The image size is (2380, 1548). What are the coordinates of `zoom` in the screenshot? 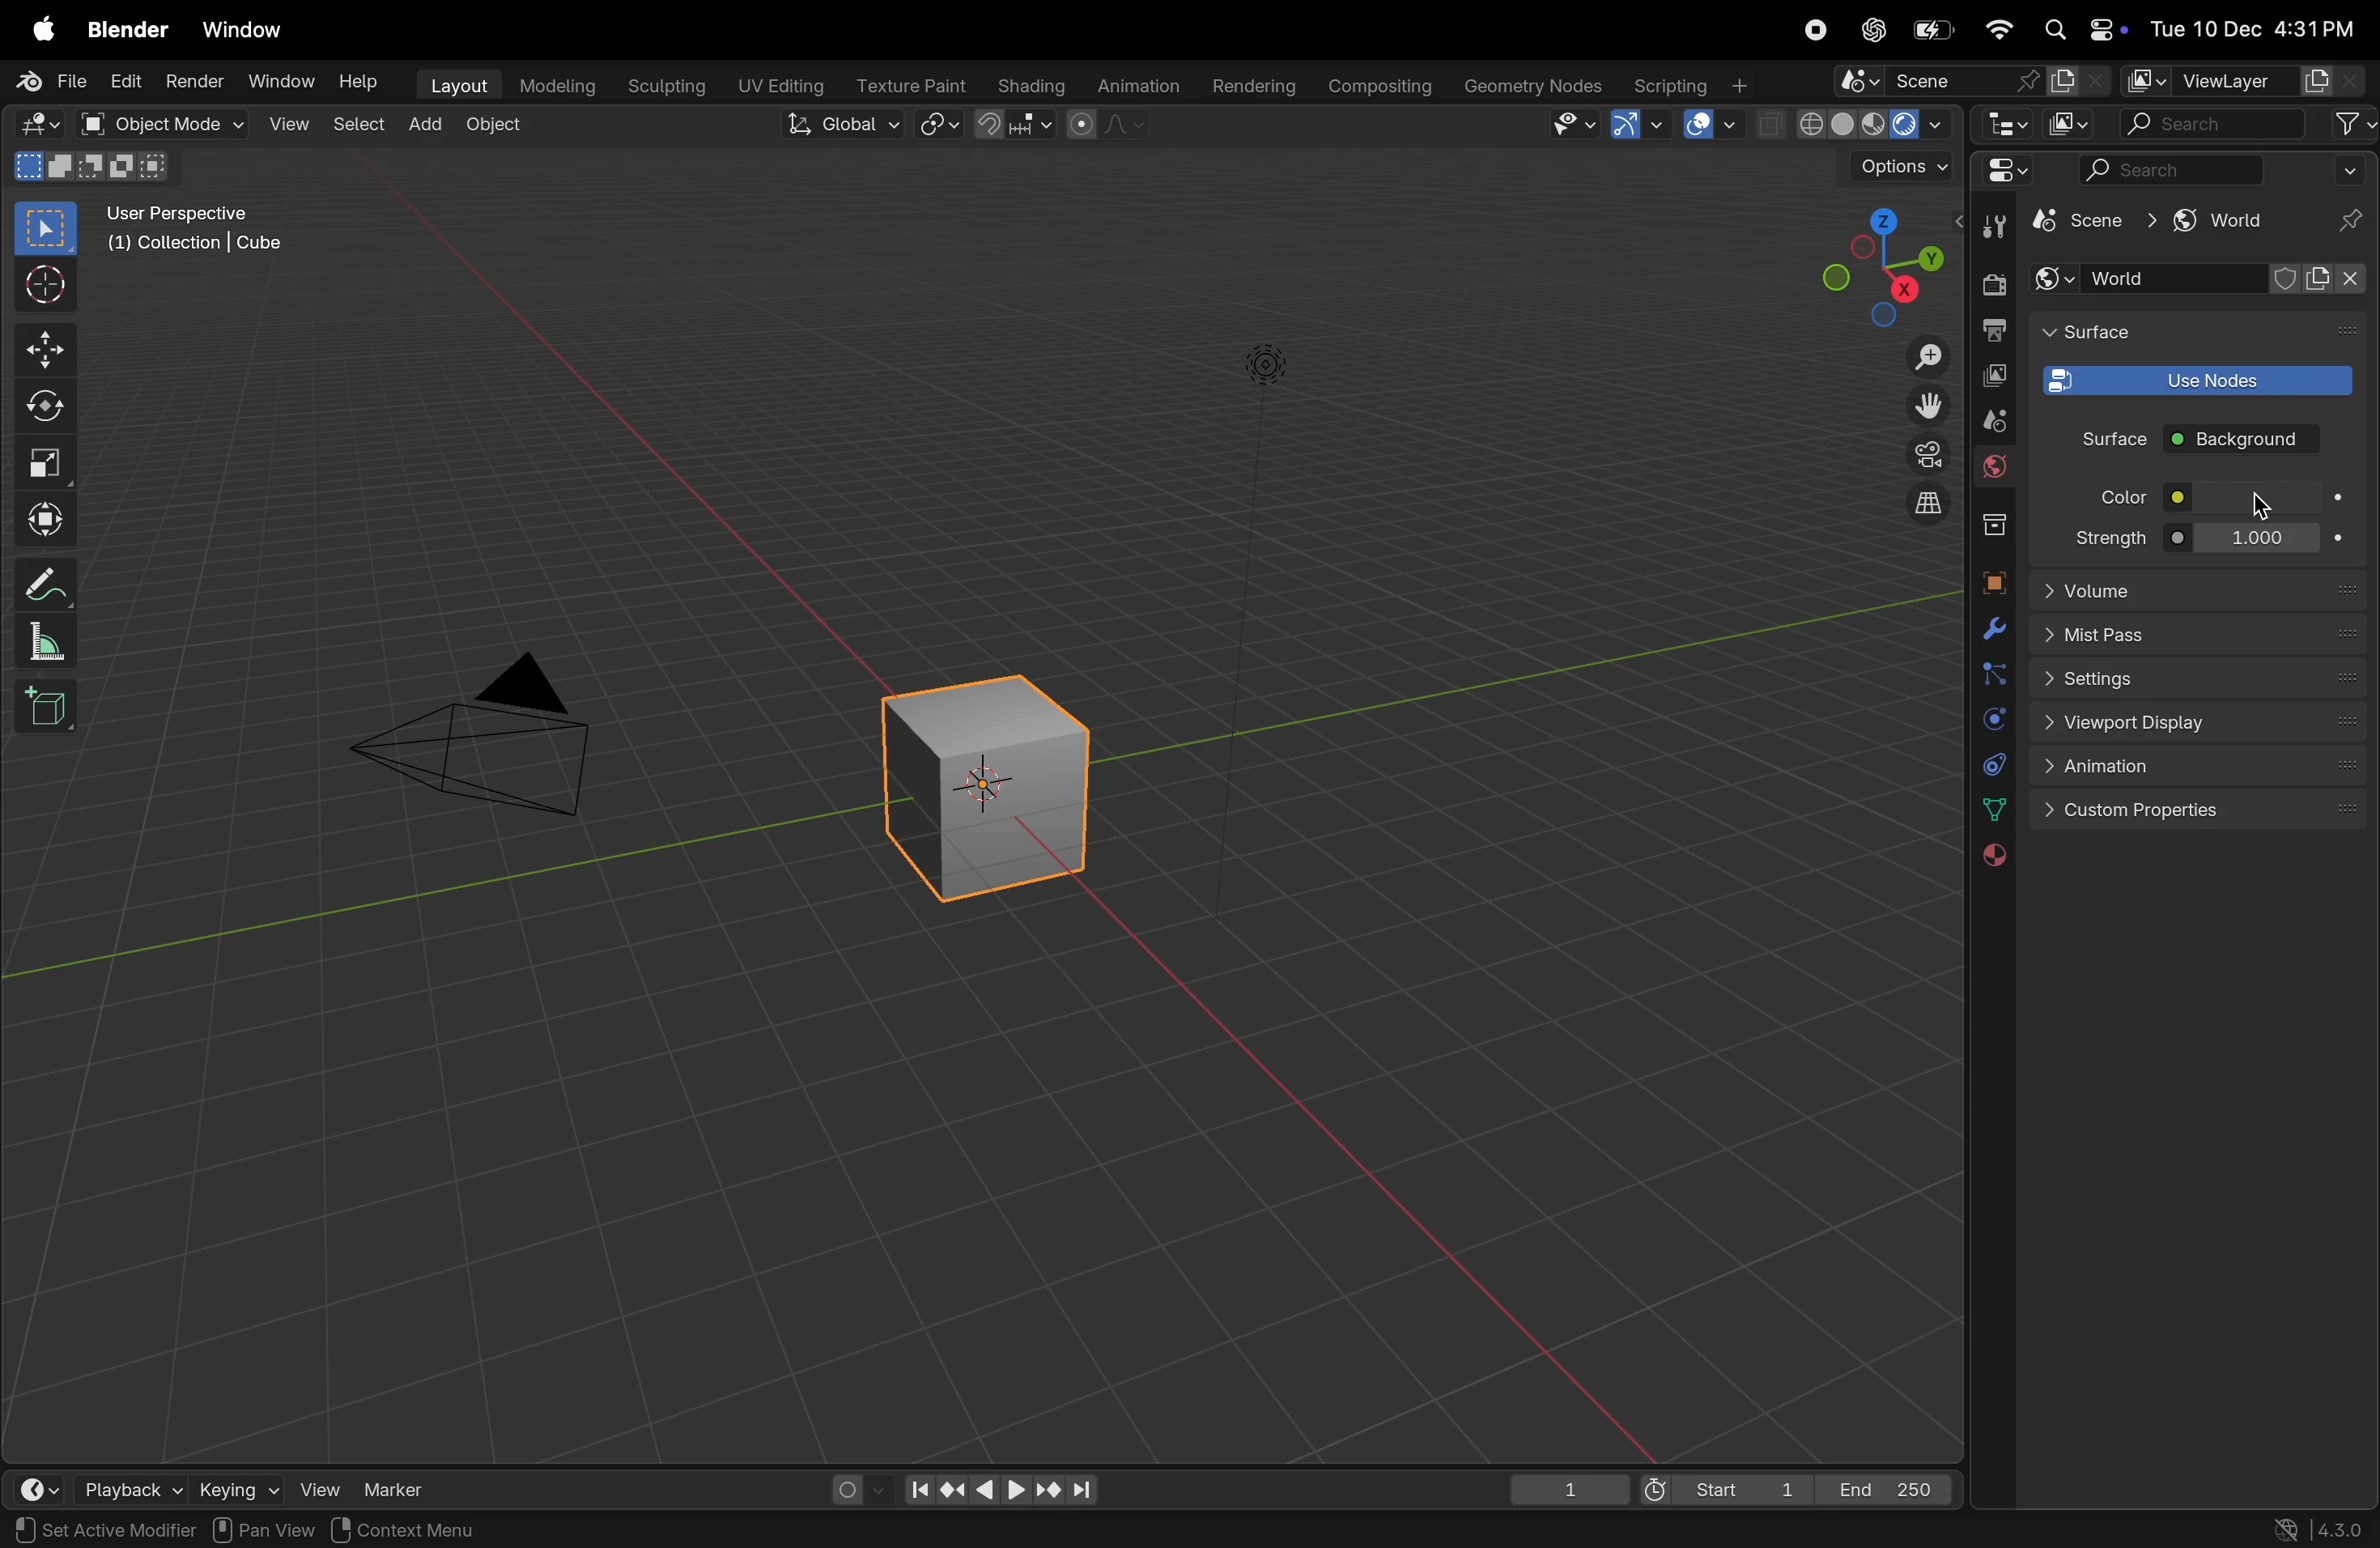 It's located at (1916, 356).